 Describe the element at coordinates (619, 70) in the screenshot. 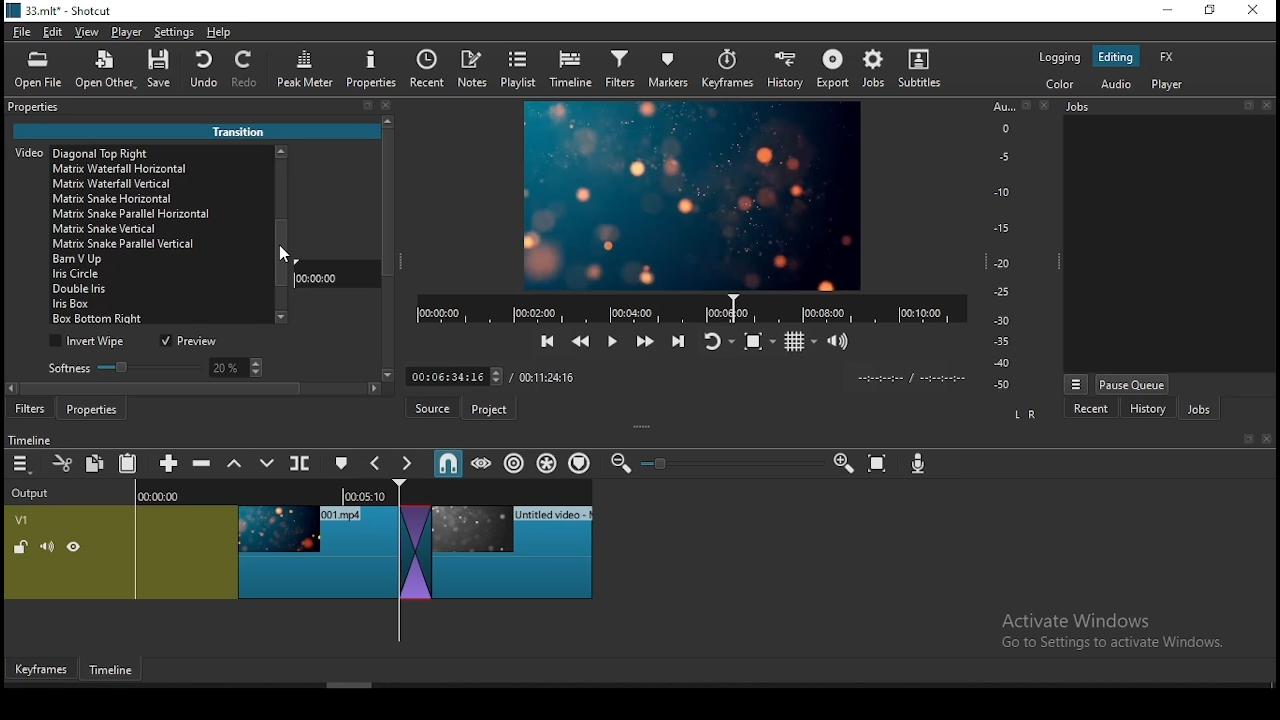

I see `filters` at that location.